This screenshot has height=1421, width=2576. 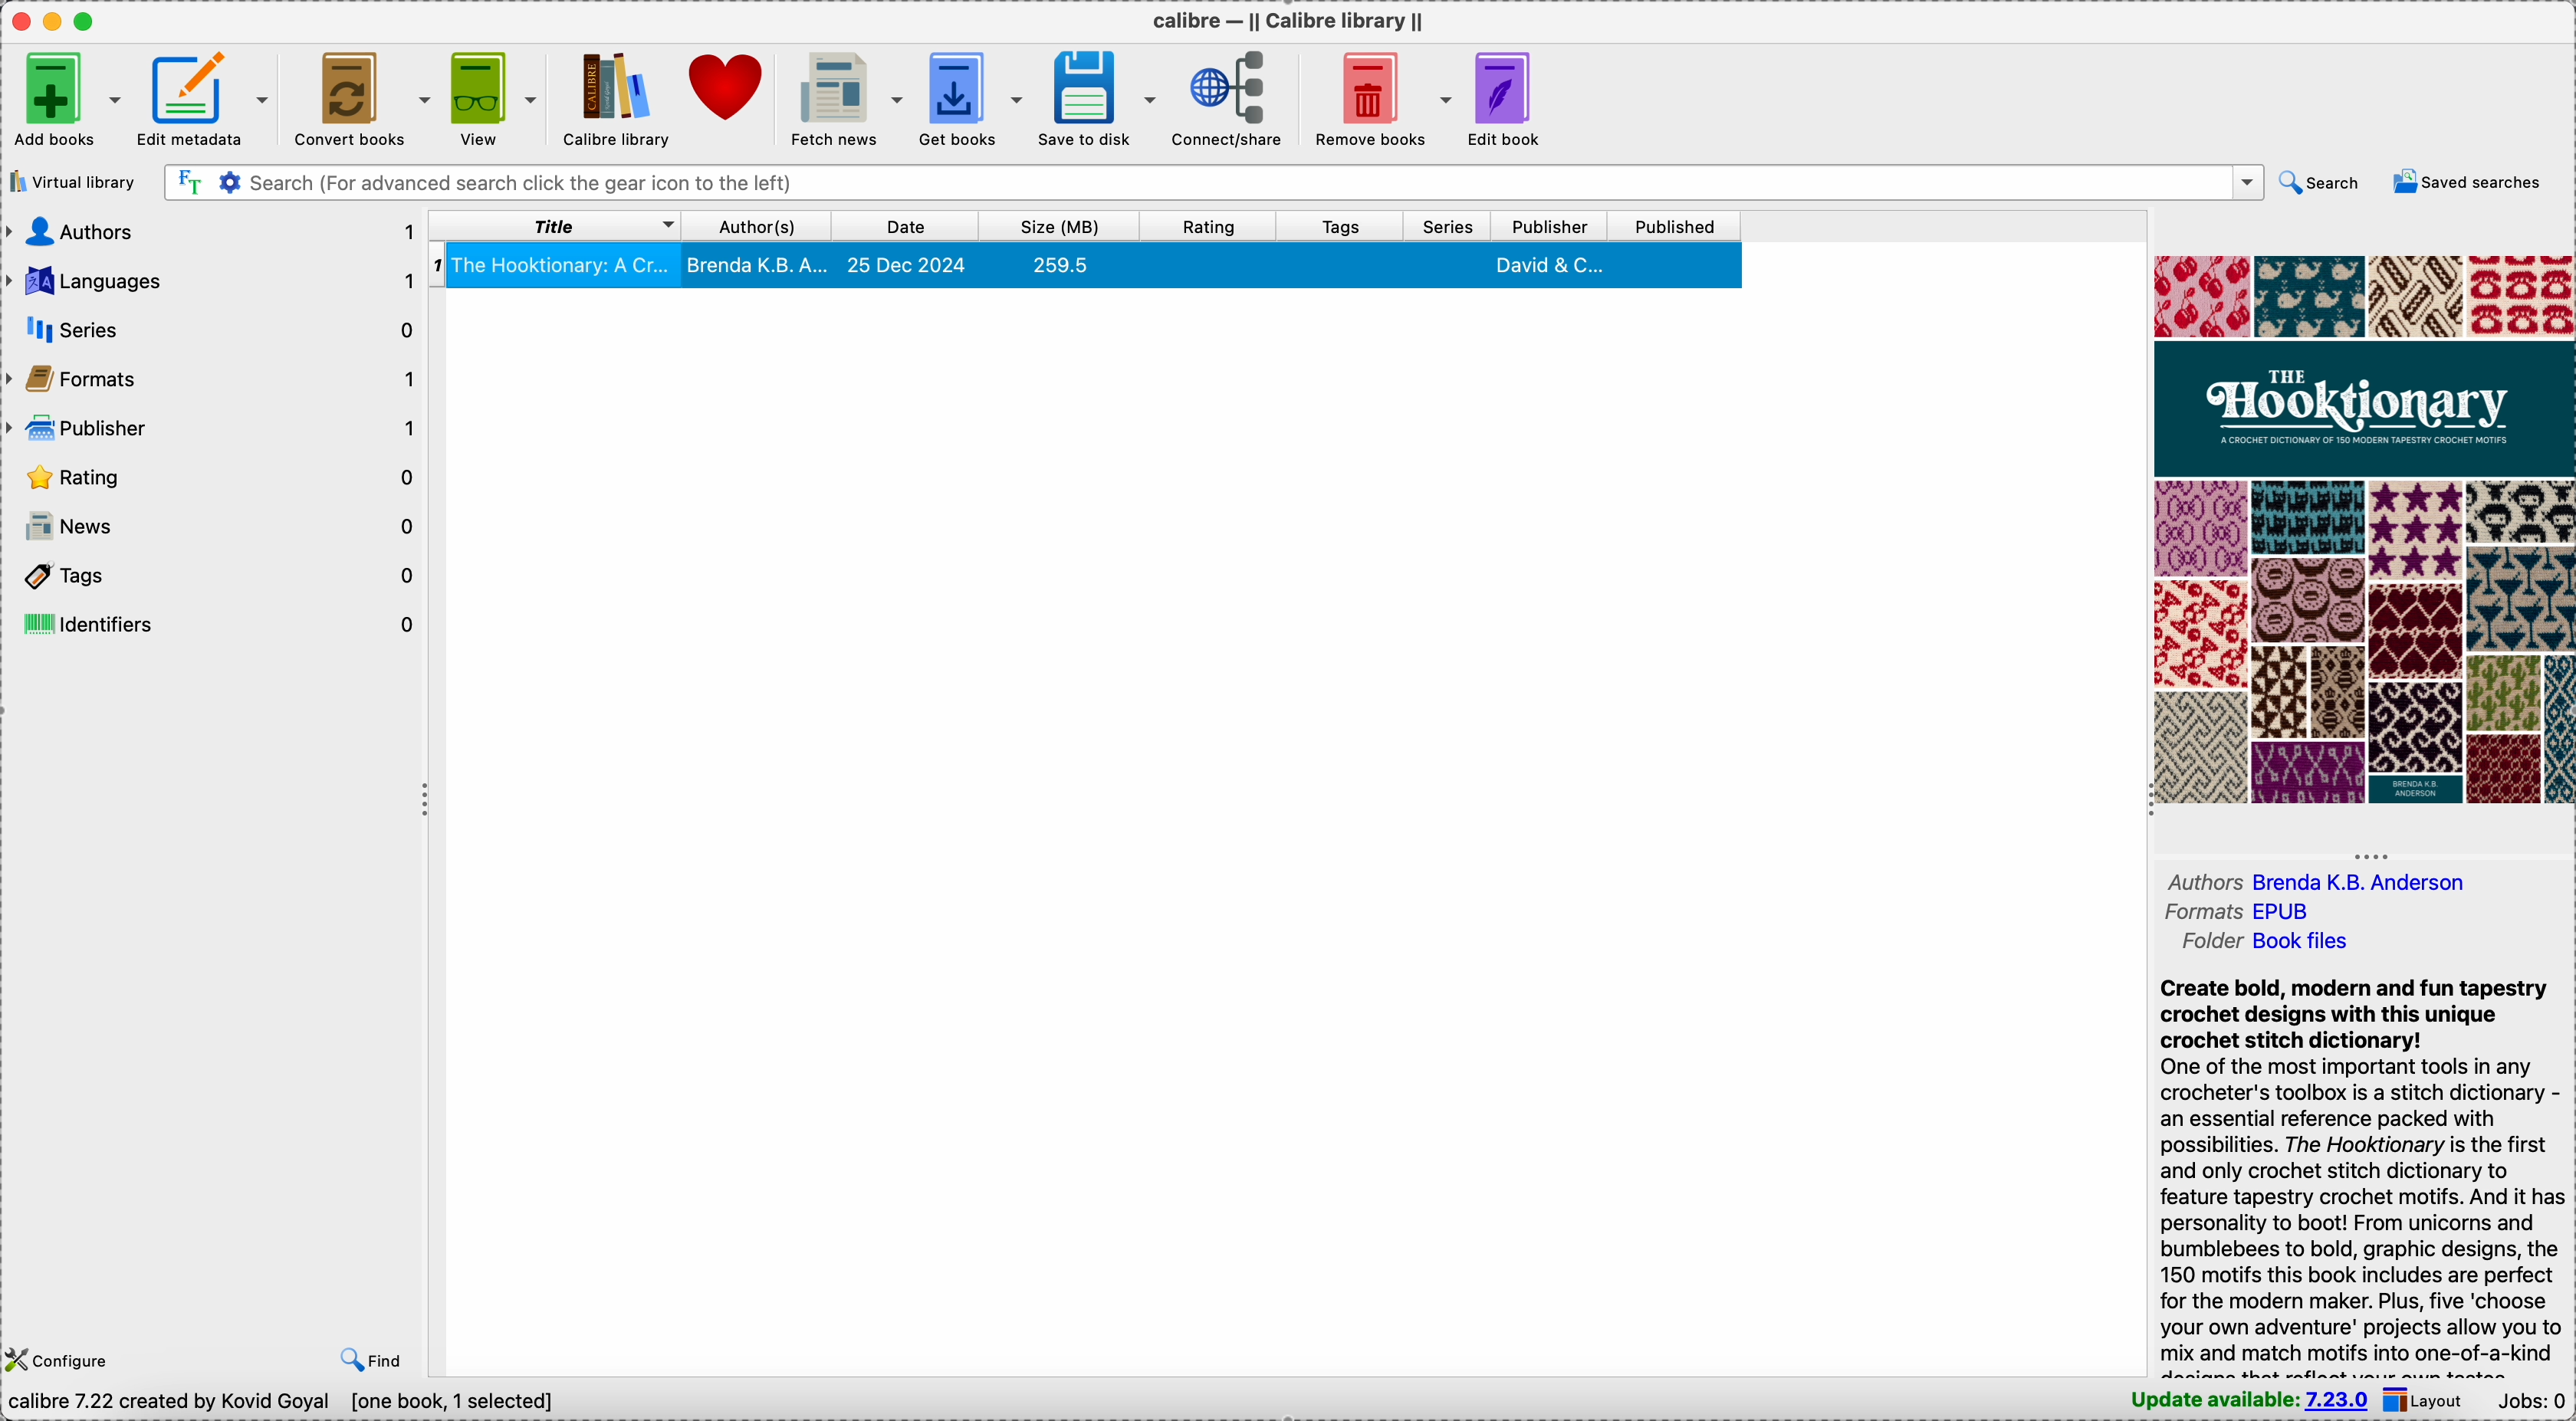 I want to click on series, so click(x=1446, y=225).